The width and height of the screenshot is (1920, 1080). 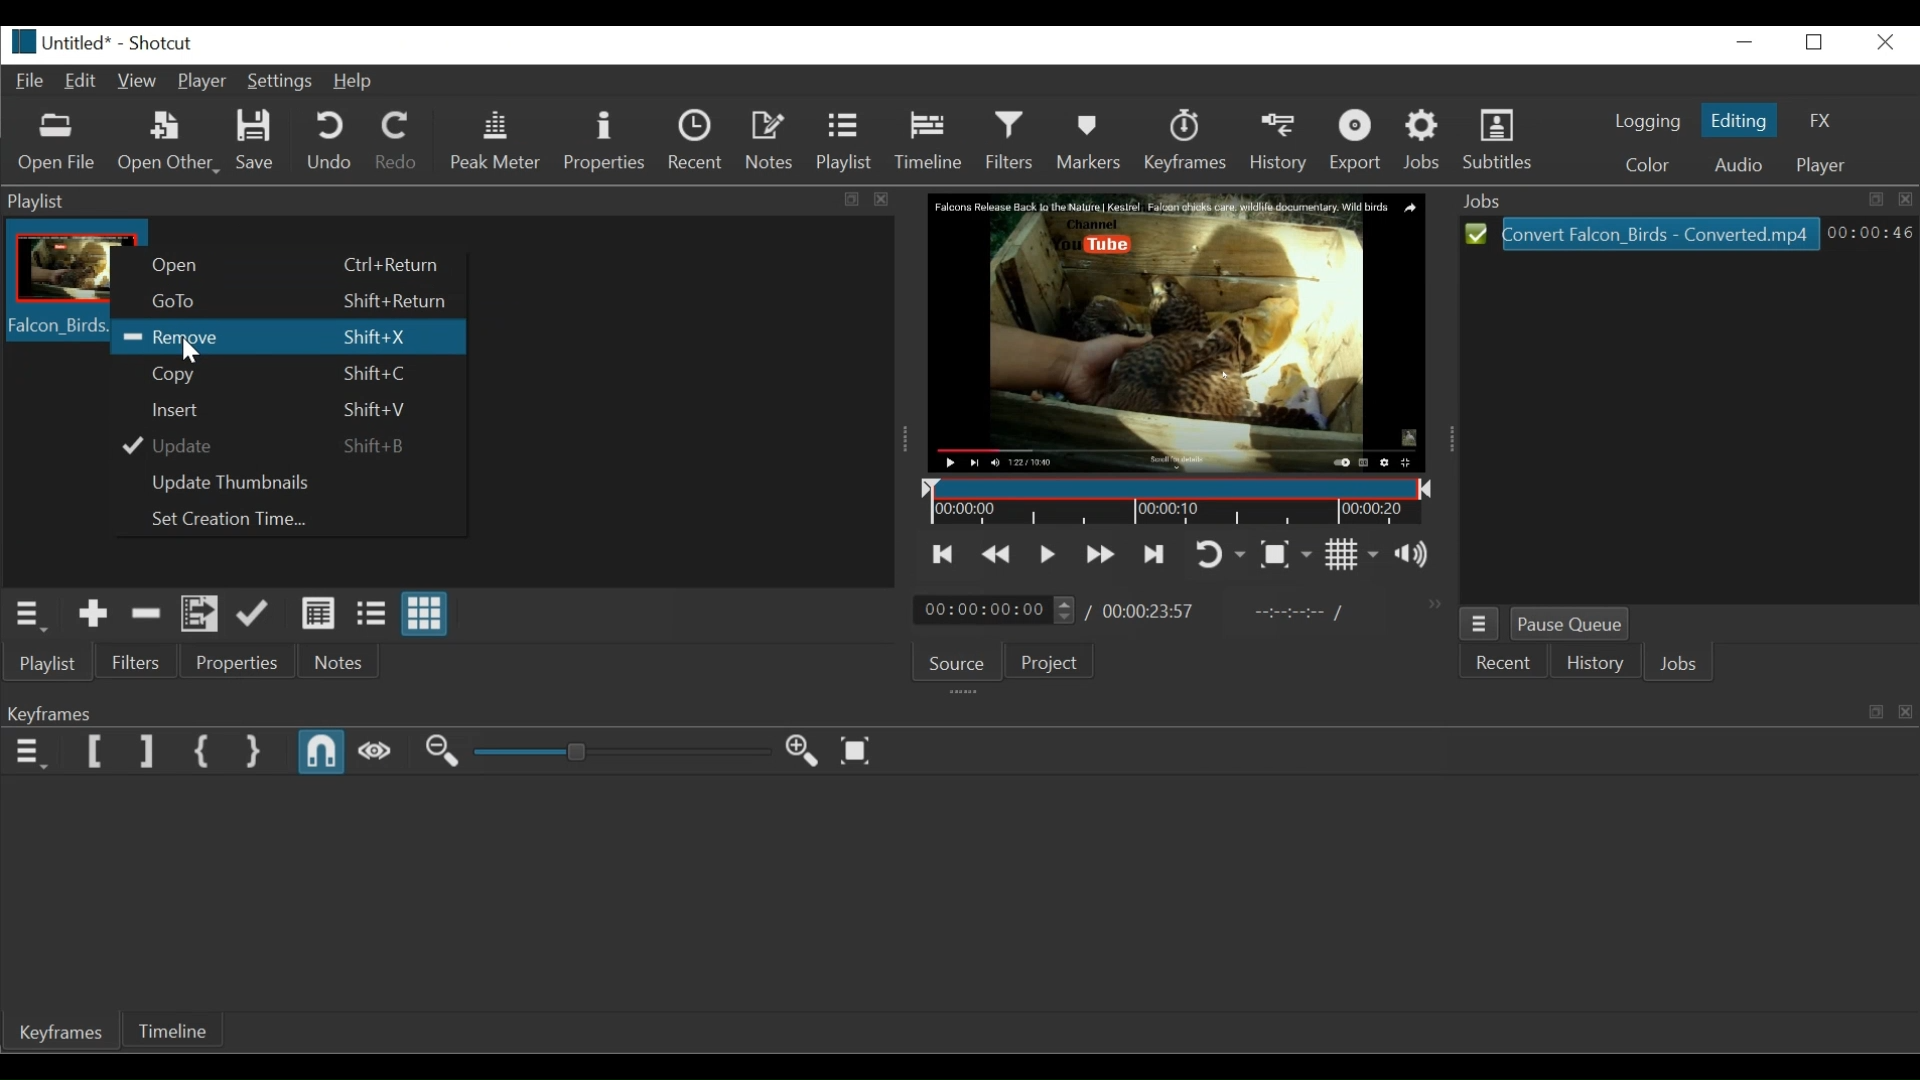 What do you see at coordinates (1735, 165) in the screenshot?
I see `Audio` at bounding box center [1735, 165].